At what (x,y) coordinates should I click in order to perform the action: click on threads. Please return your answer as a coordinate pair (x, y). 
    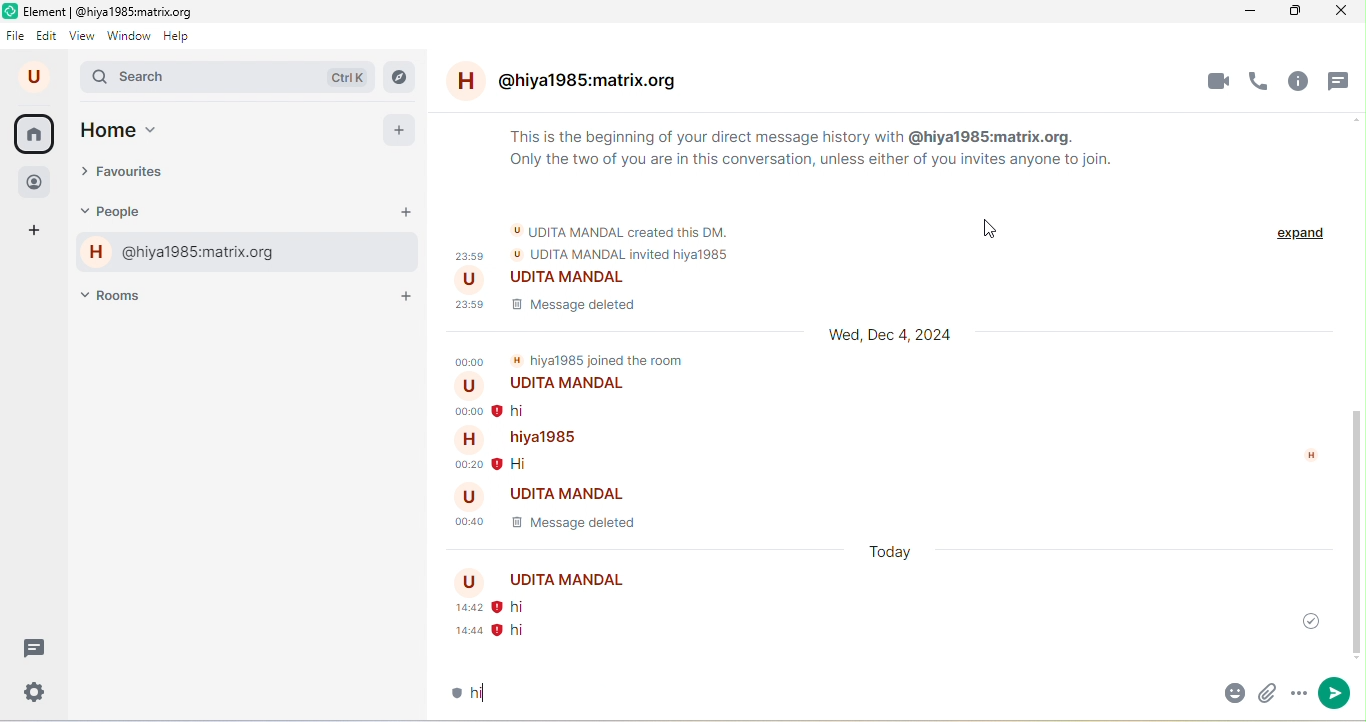
    Looking at the image, I should click on (36, 647).